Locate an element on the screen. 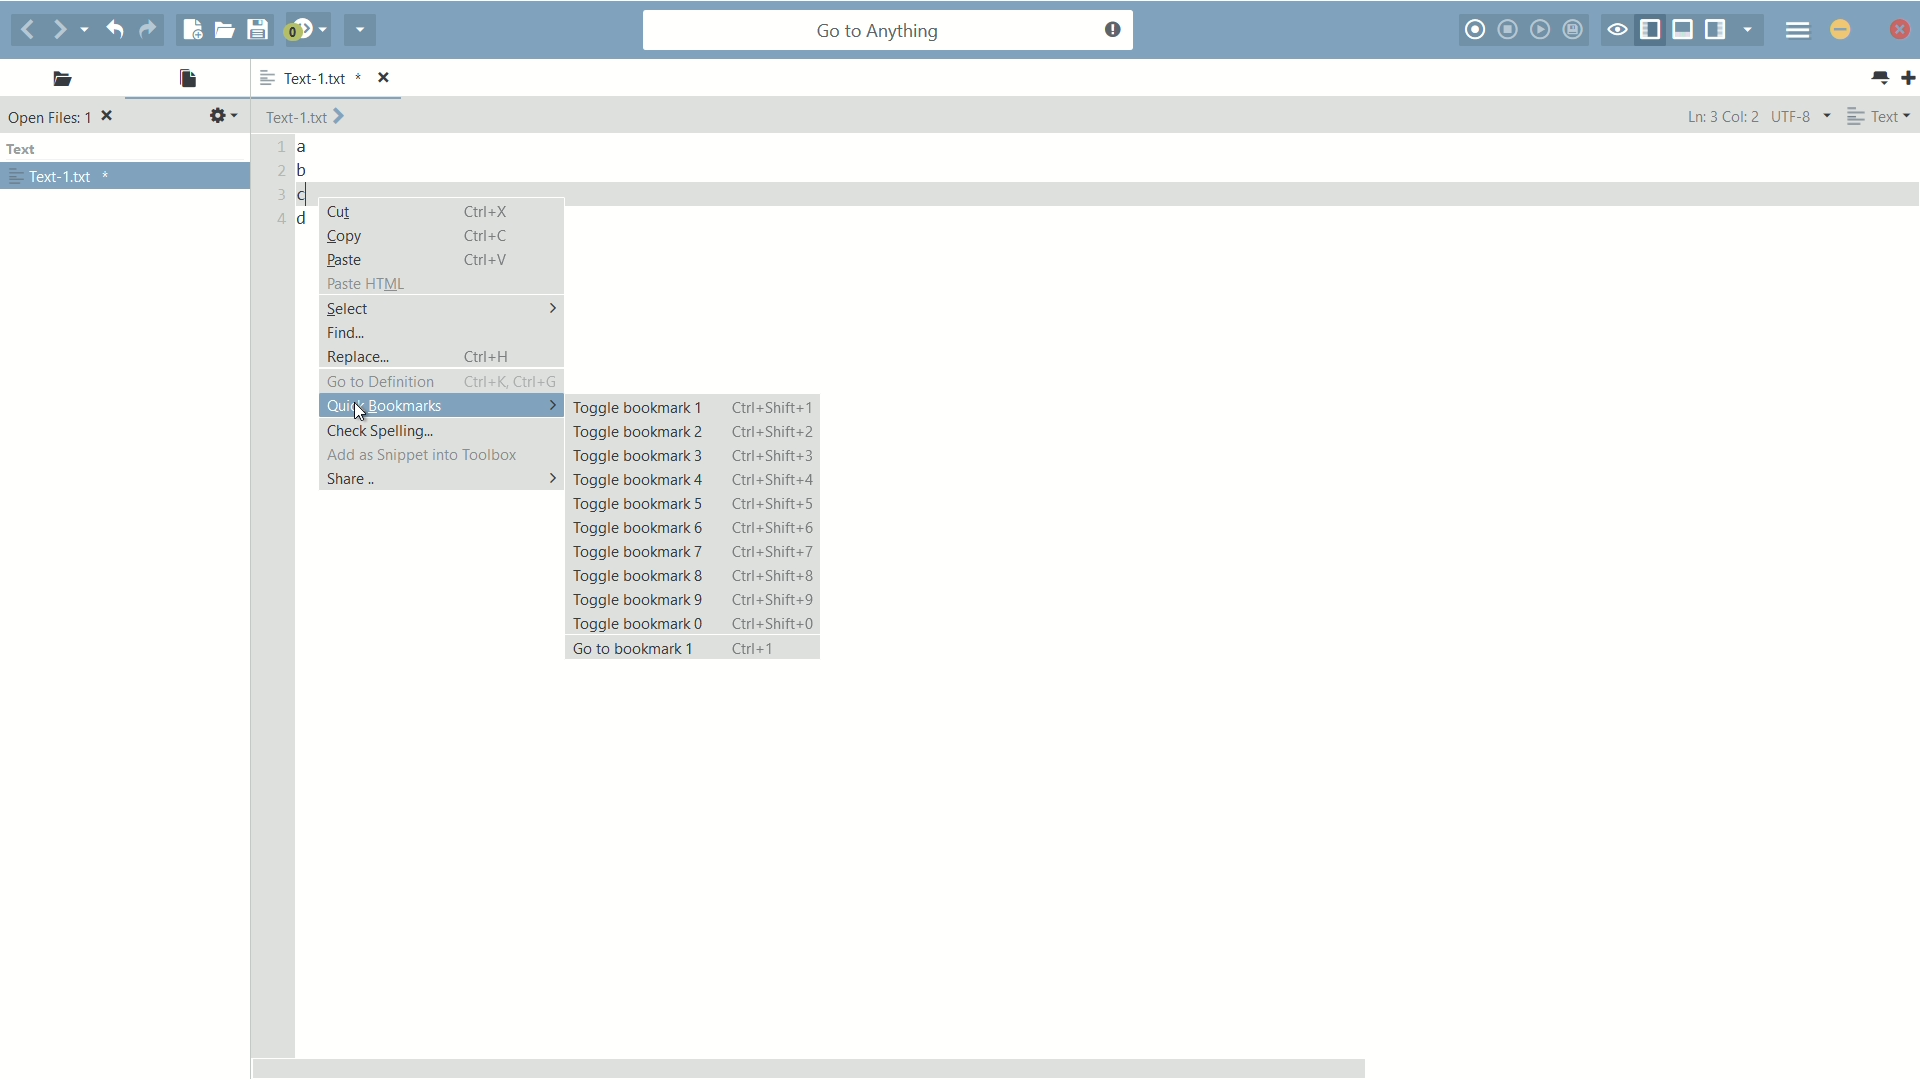 The height and width of the screenshot is (1080, 1920). minimize is located at coordinates (1900, 32).